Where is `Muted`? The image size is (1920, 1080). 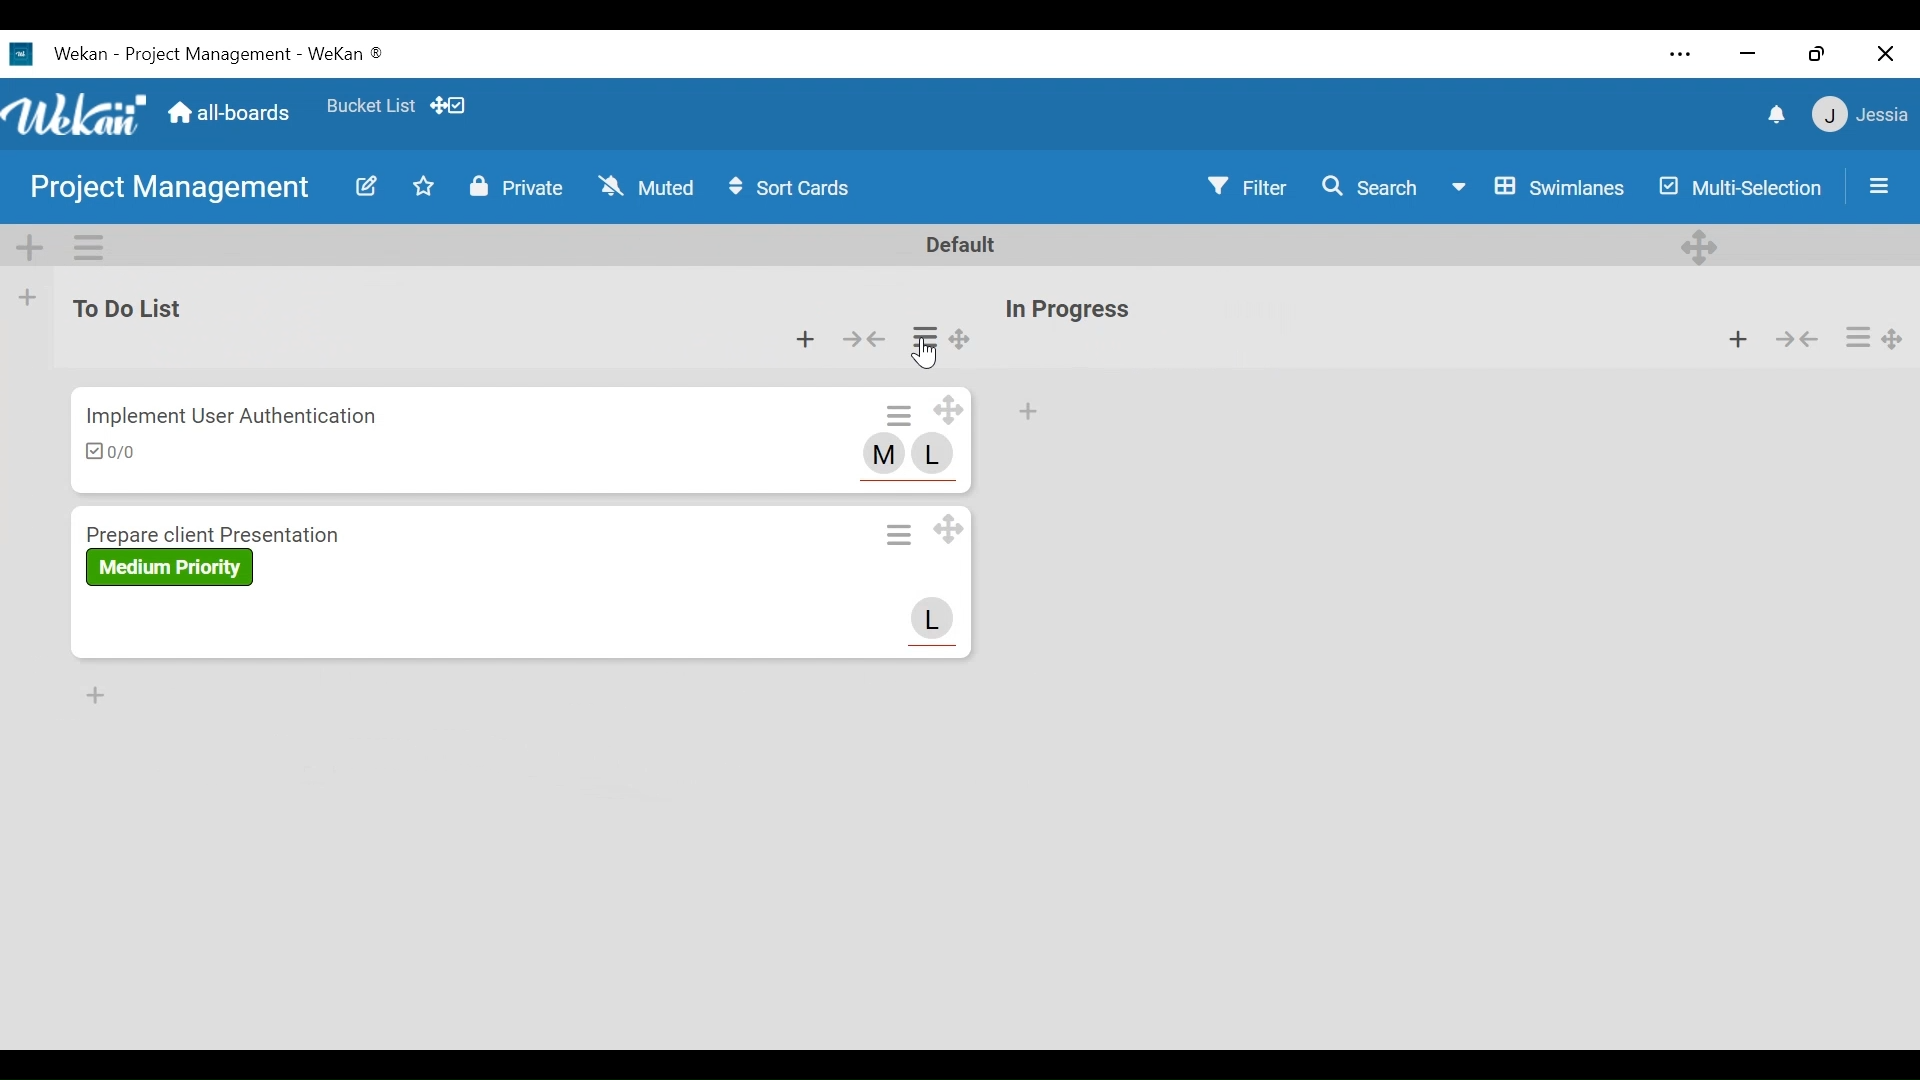
Muted is located at coordinates (650, 187).